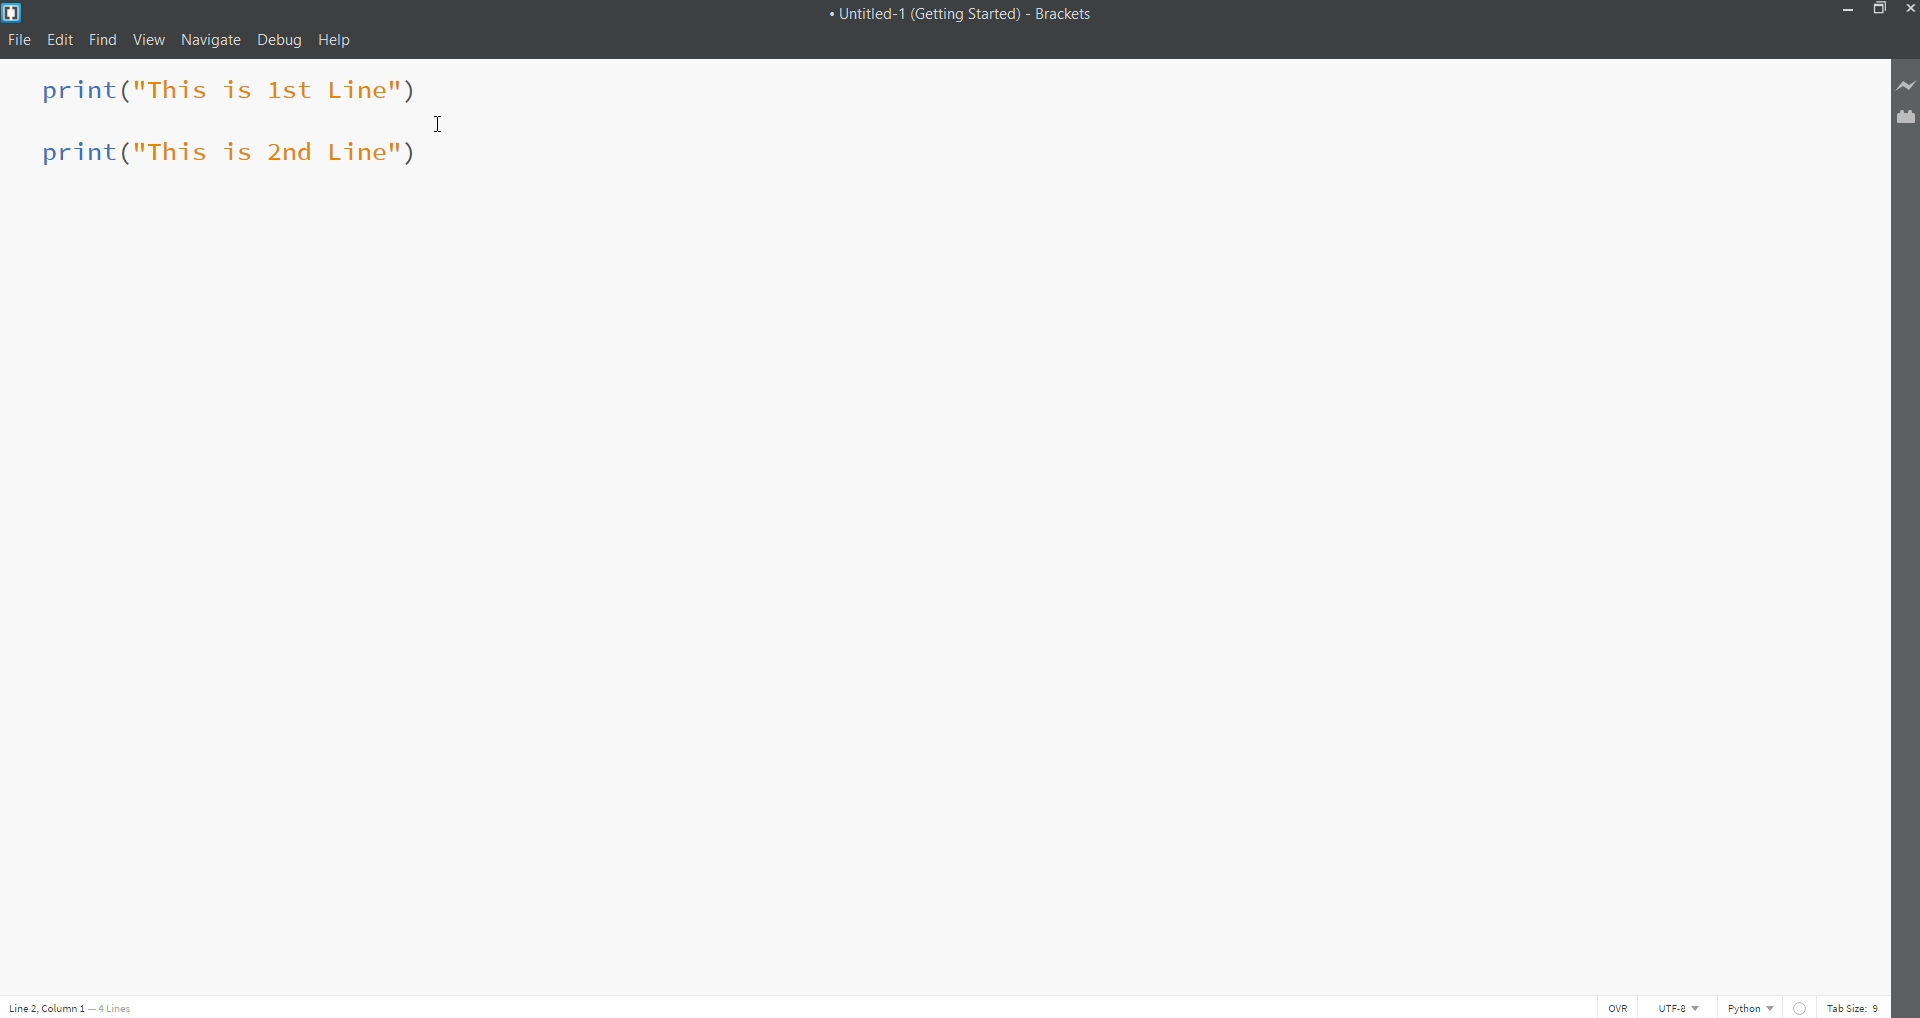  Describe the element at coordinates (224, 124) in the screenshot. I see `print("This is 1st Line")
print("This is 2nd Line")` at that location.